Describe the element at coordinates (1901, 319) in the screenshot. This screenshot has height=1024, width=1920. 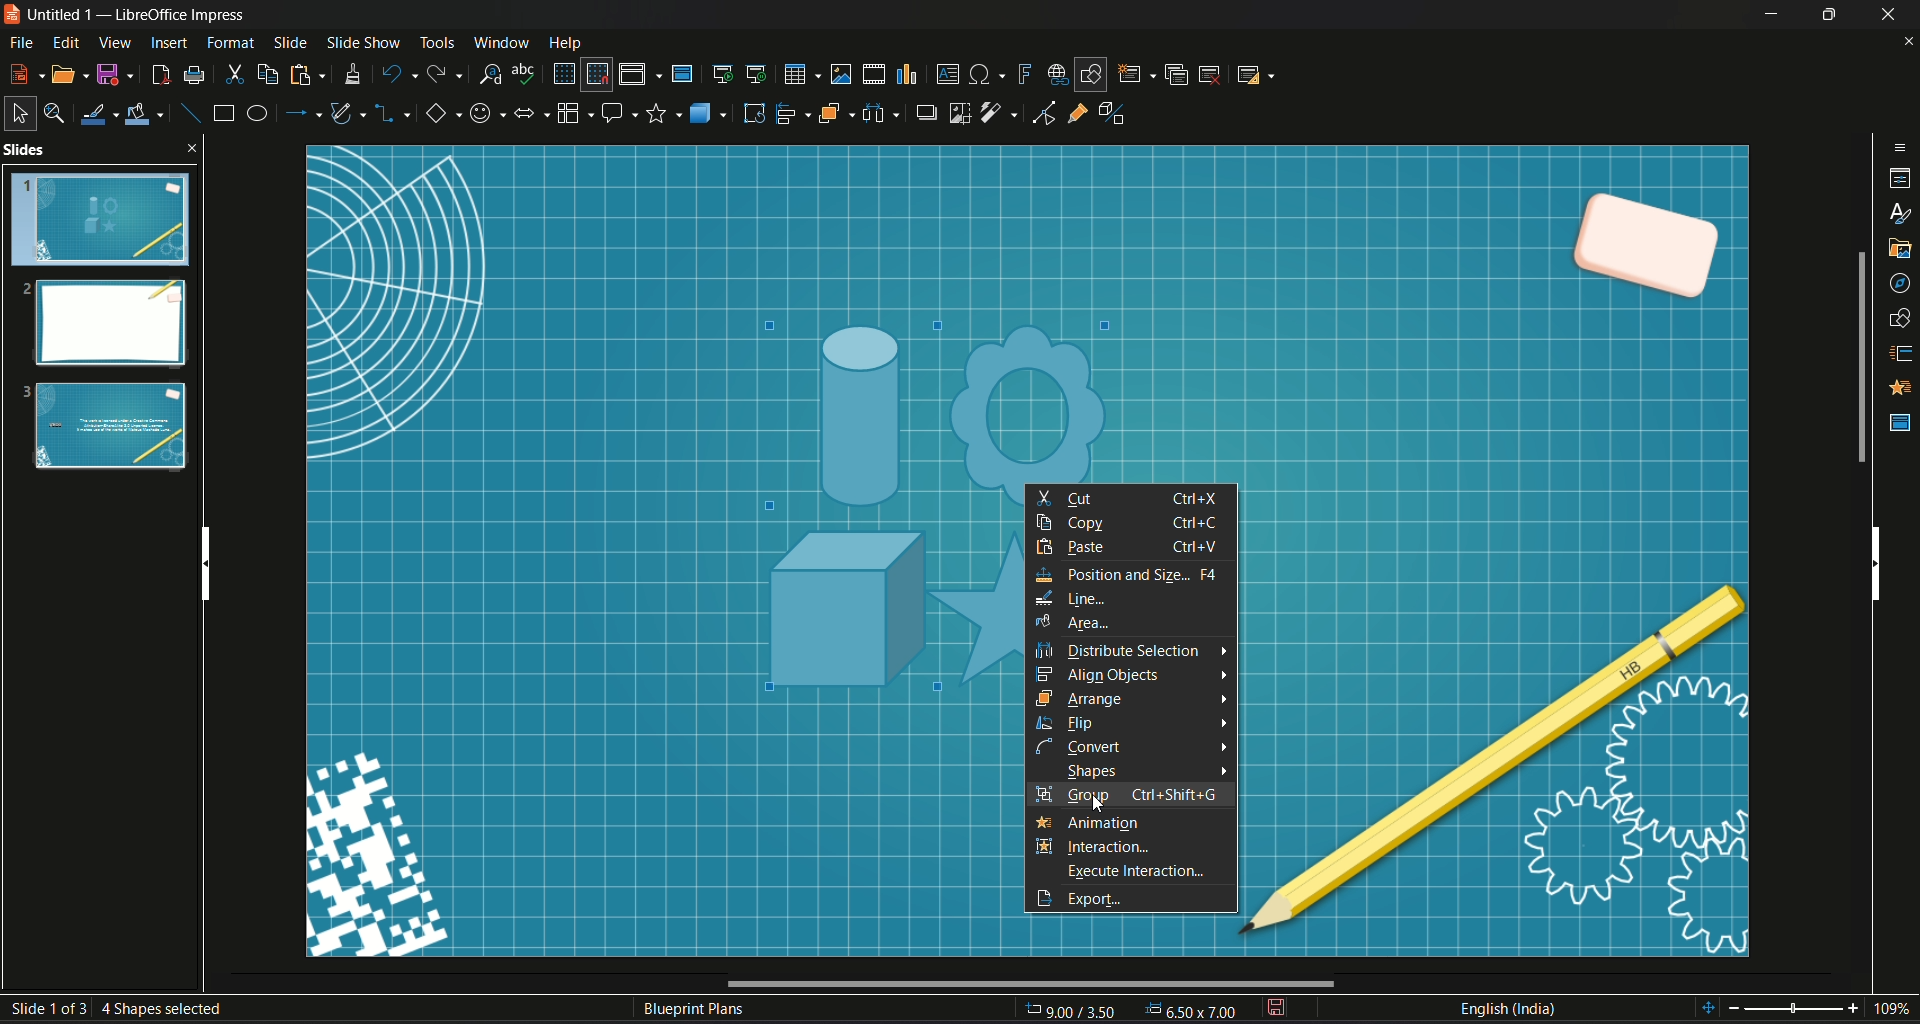
I see `shapes` at that location.